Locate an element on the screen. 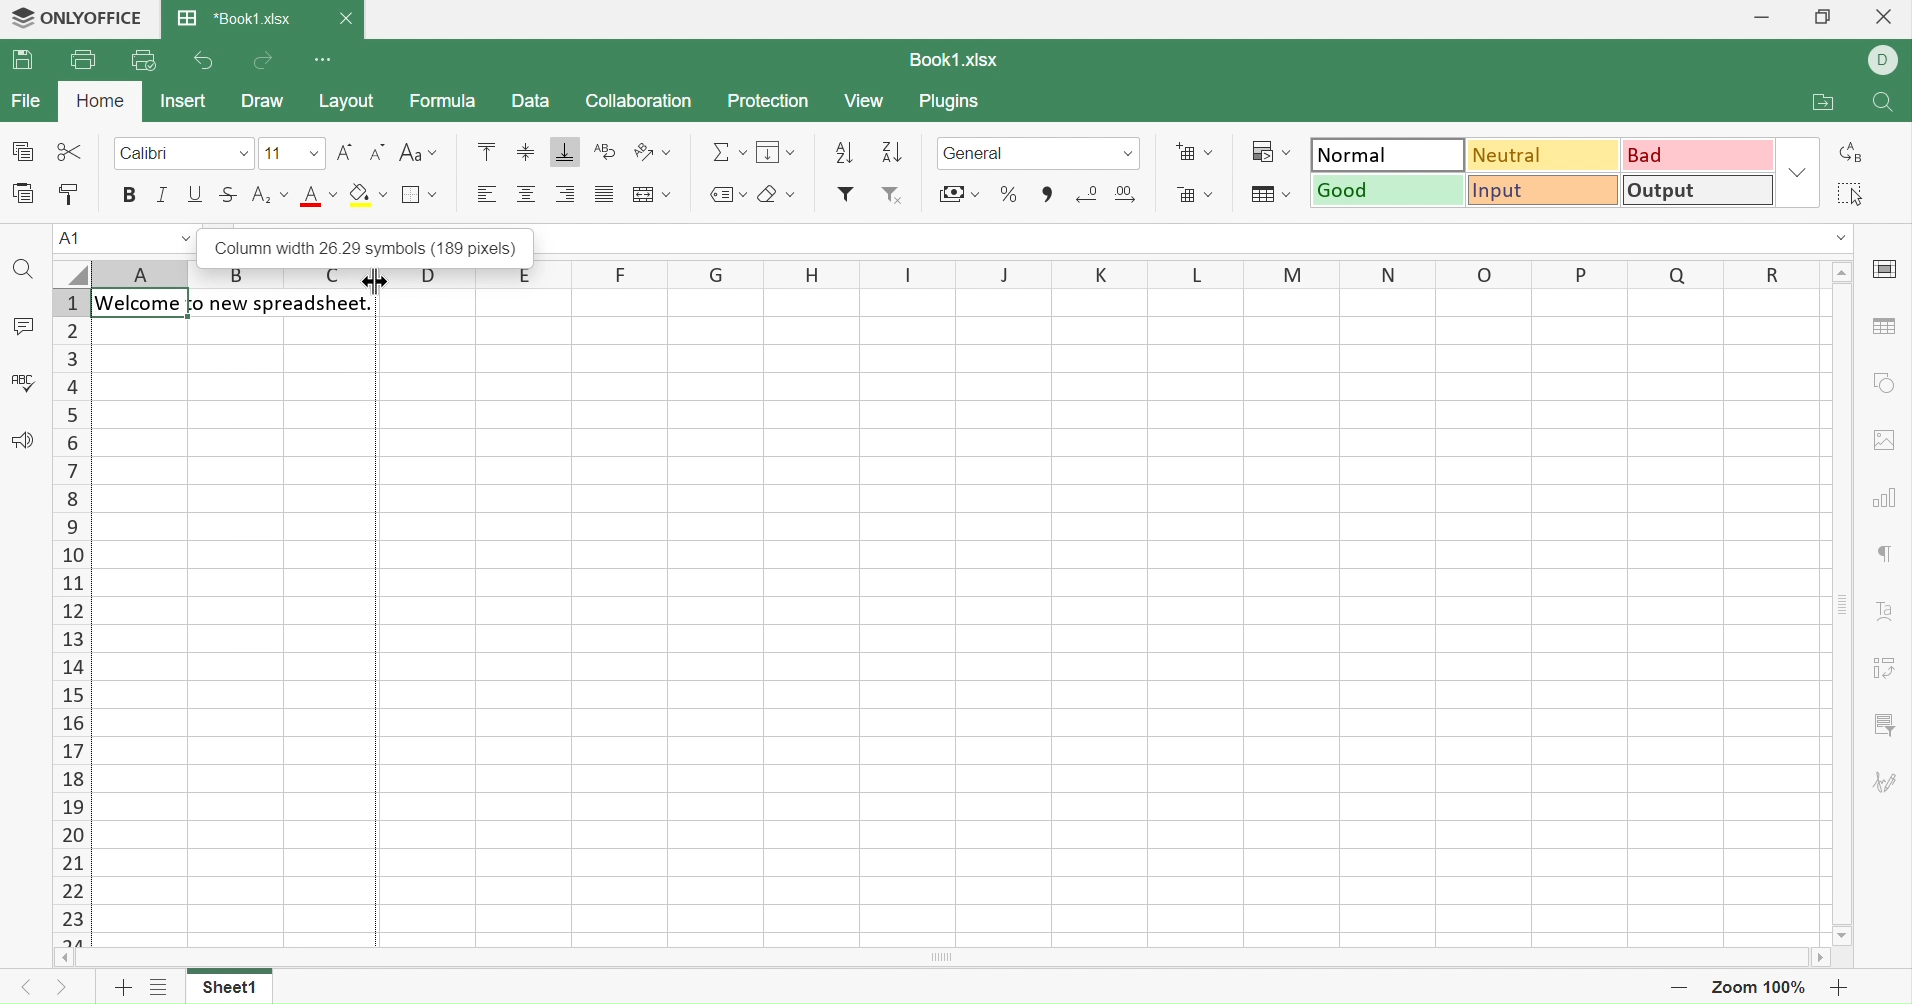 Image resolution: width=1912 pixels, height=1004 pixels. Sheet1 is located at coordinates (234, 988).